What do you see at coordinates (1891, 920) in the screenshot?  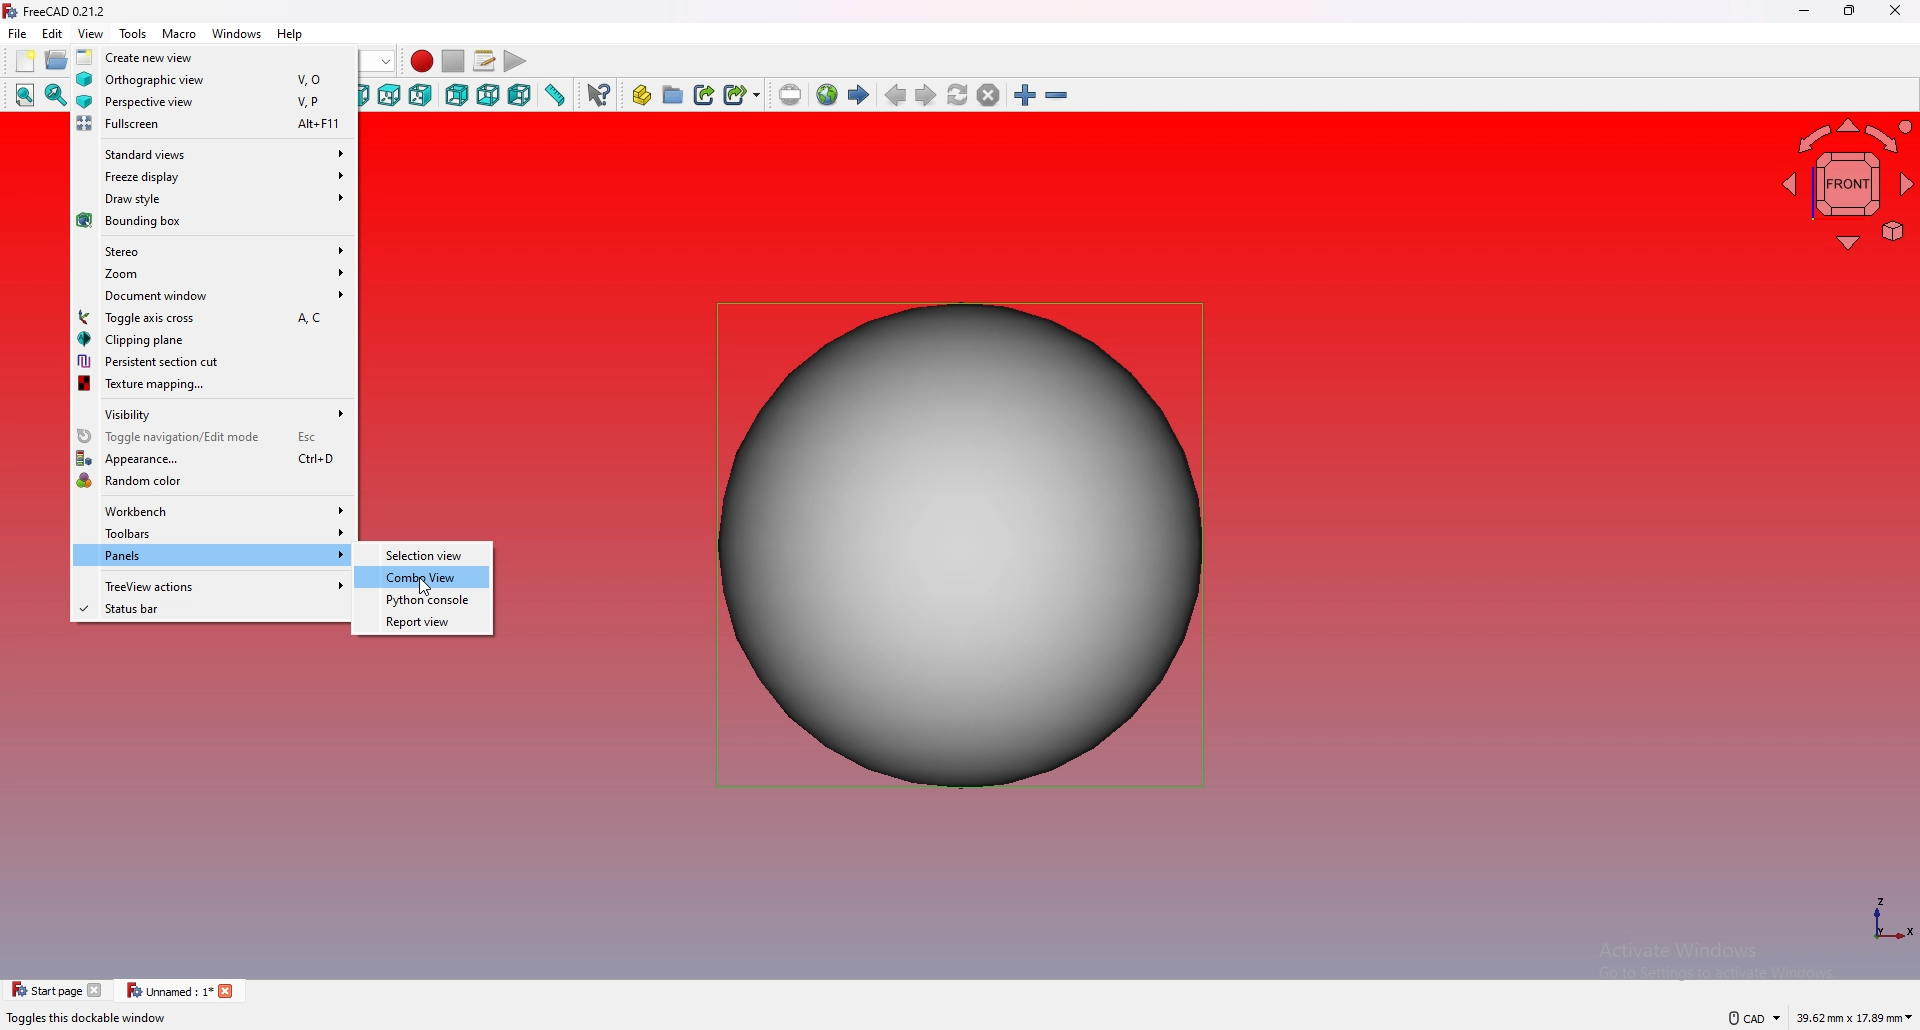 I see `axis` at bounding box center [1891, 920].